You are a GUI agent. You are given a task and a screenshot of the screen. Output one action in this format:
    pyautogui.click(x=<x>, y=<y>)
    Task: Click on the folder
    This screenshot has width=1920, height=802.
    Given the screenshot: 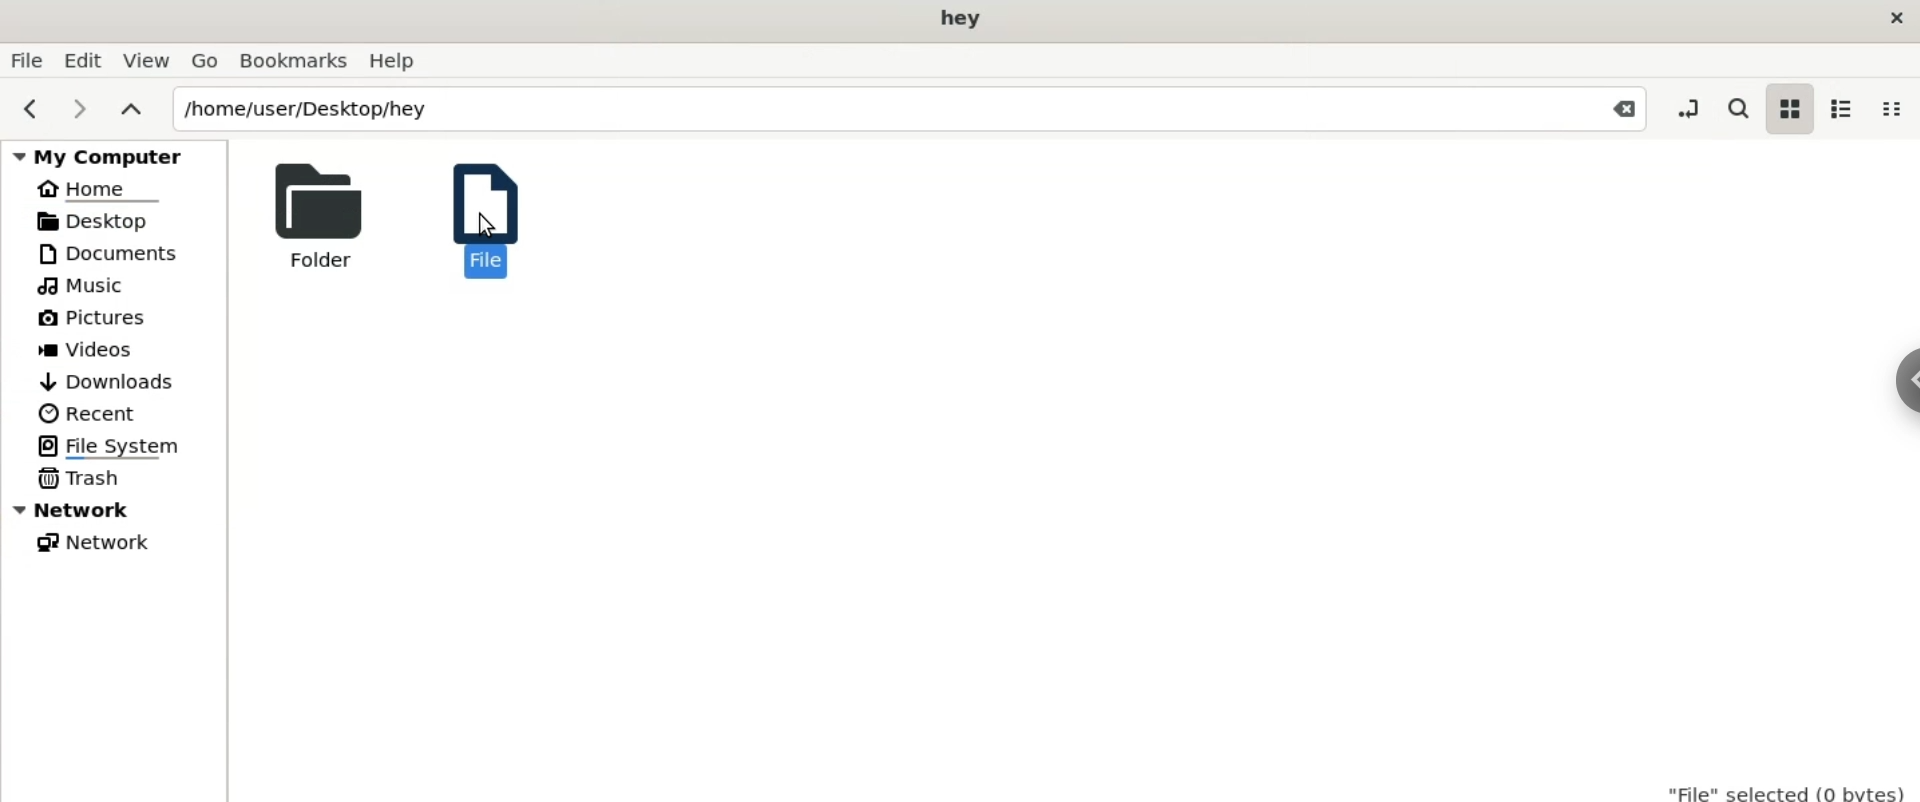 What is the action you would take?
    pyautogui.click(x=309, y=215)
    